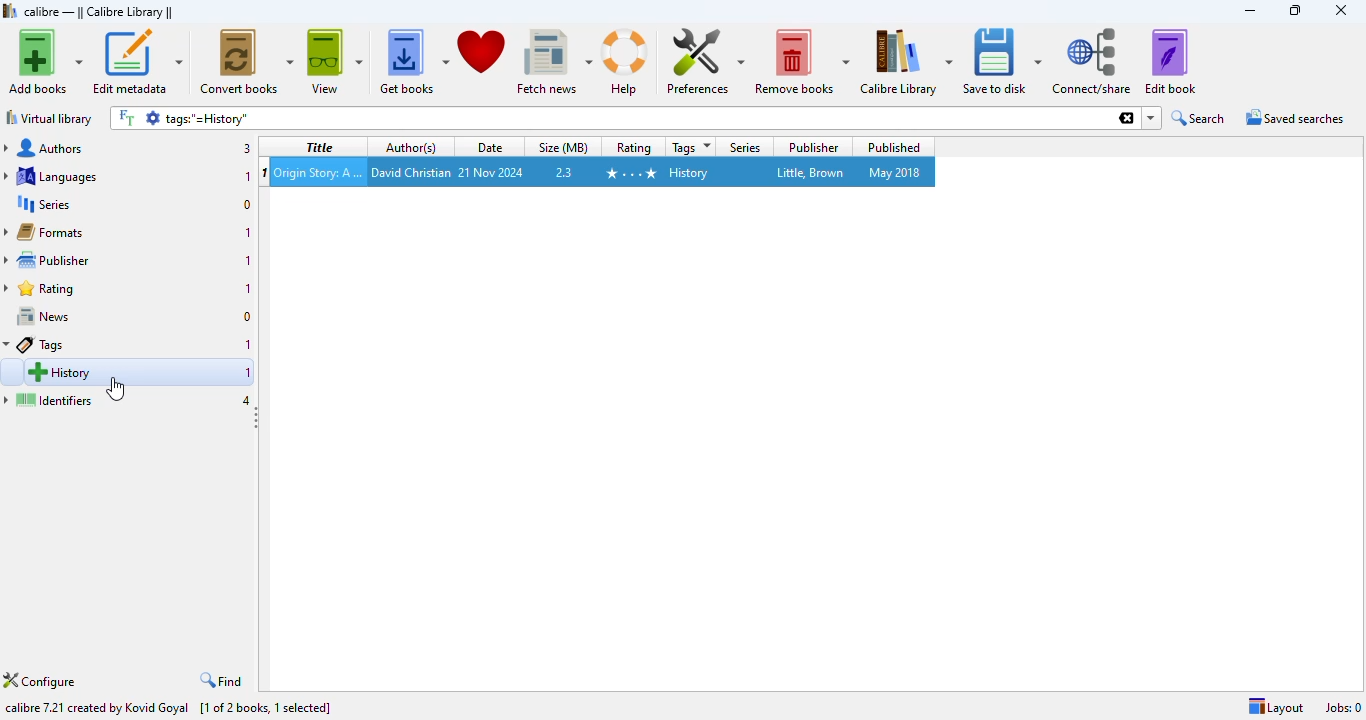  I want to click on calibre 7.21 created by Kovid Goyal, so click(98, 708).